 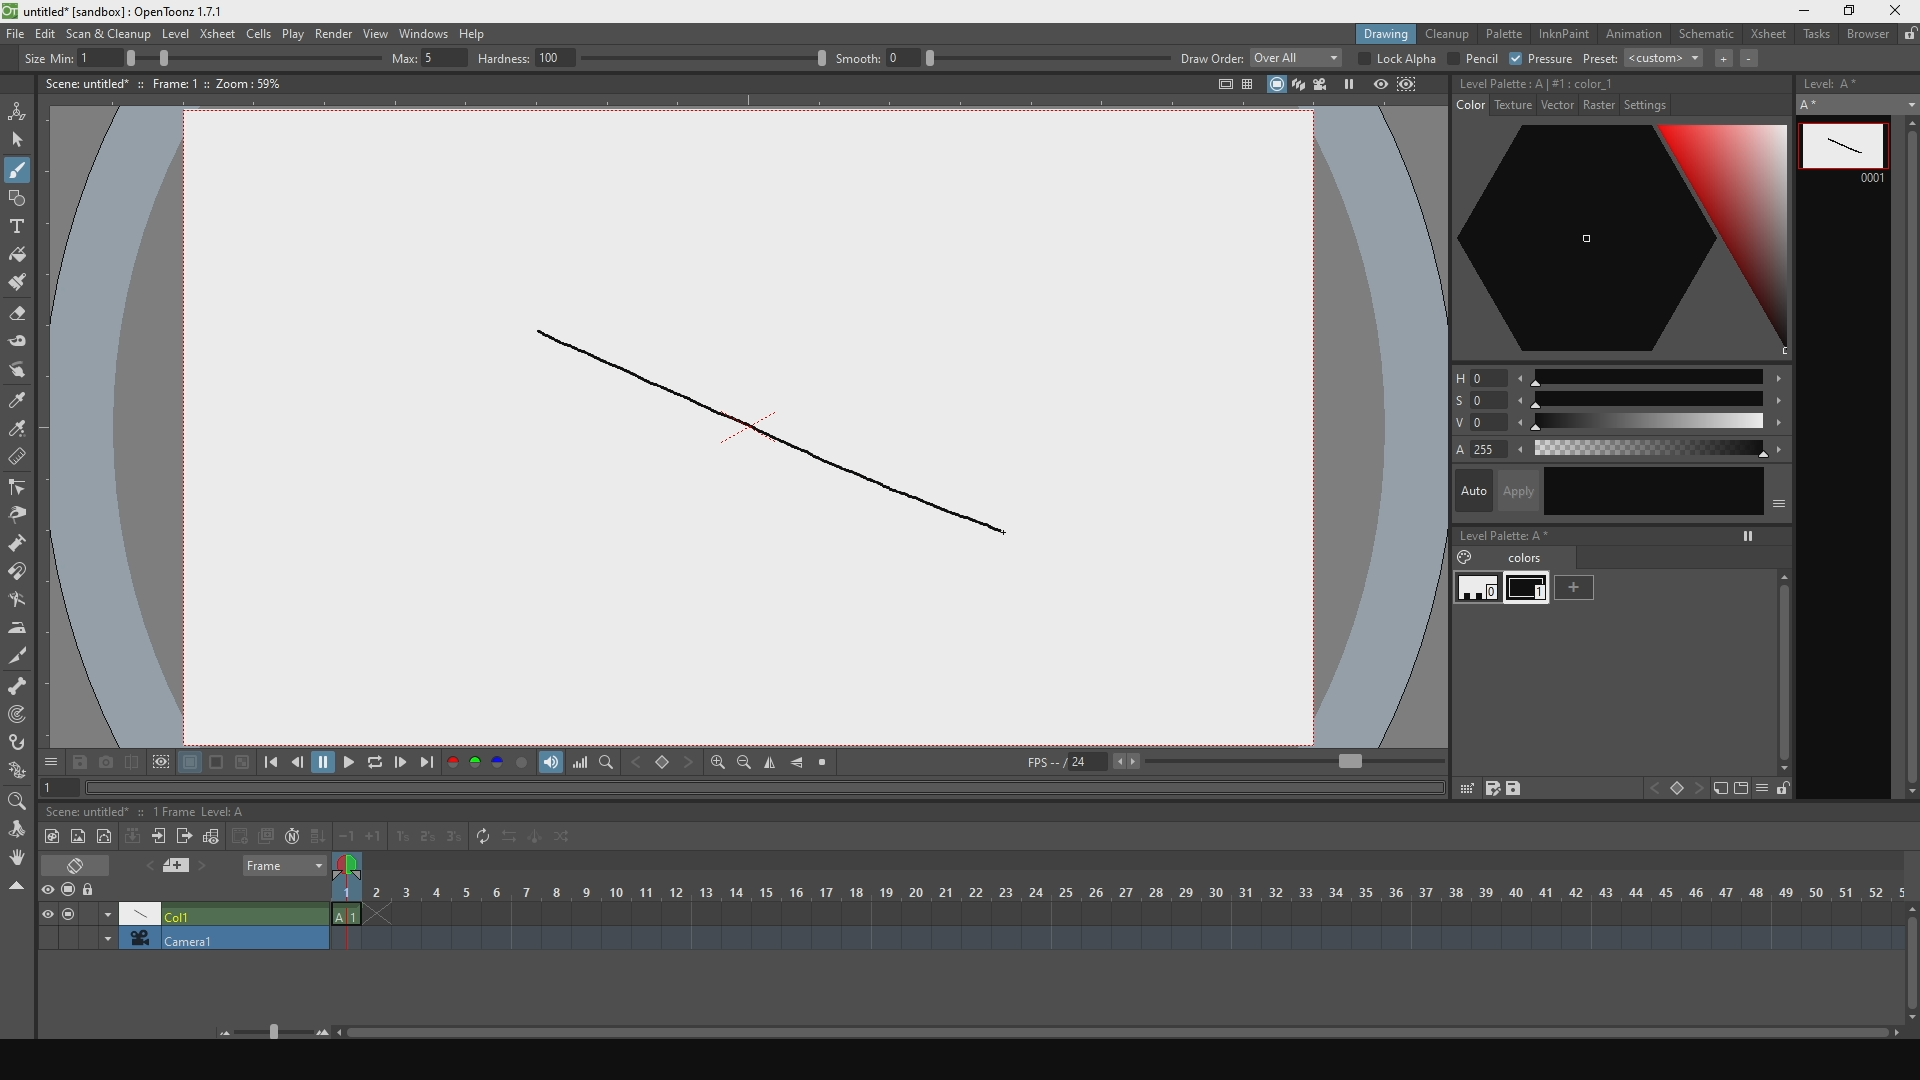 What do you see at coordinates (1512, 104) in the screenshot?
I see `texture` at bounding box center [1512, 104].